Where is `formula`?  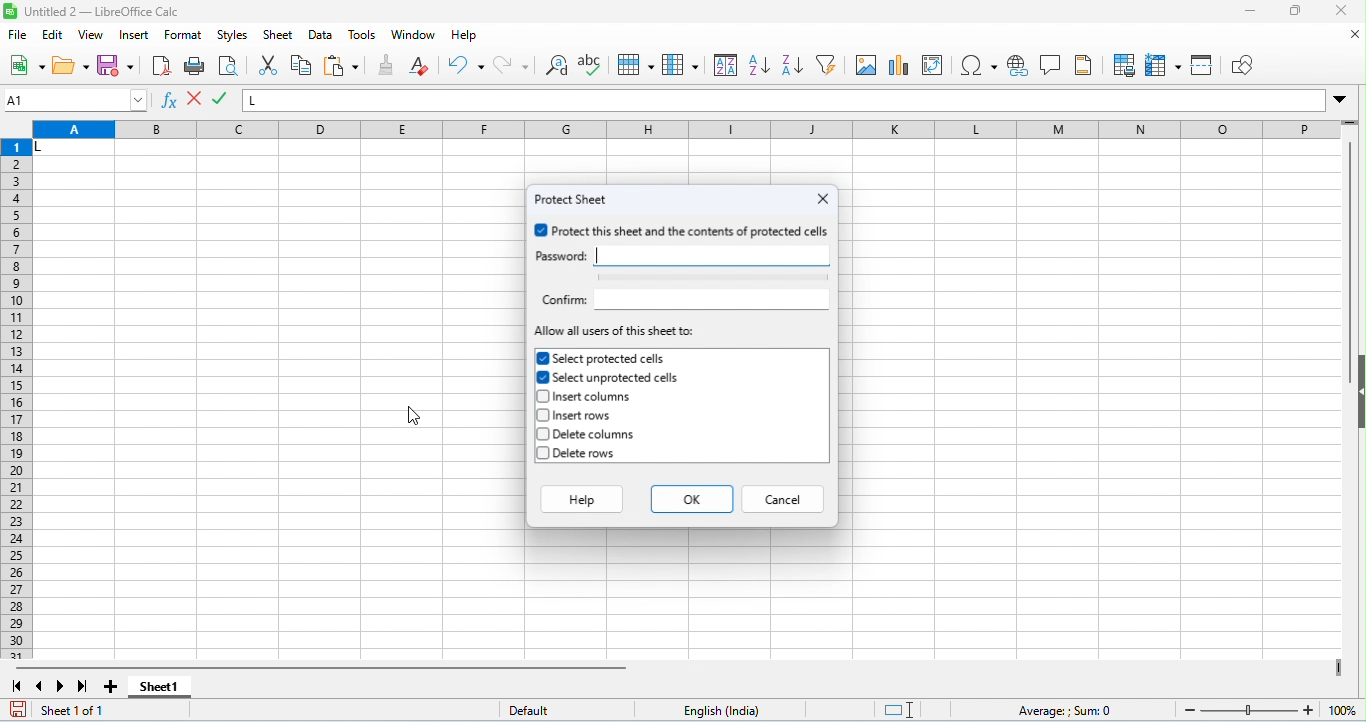
formula is located at coordinates (1067, 711).